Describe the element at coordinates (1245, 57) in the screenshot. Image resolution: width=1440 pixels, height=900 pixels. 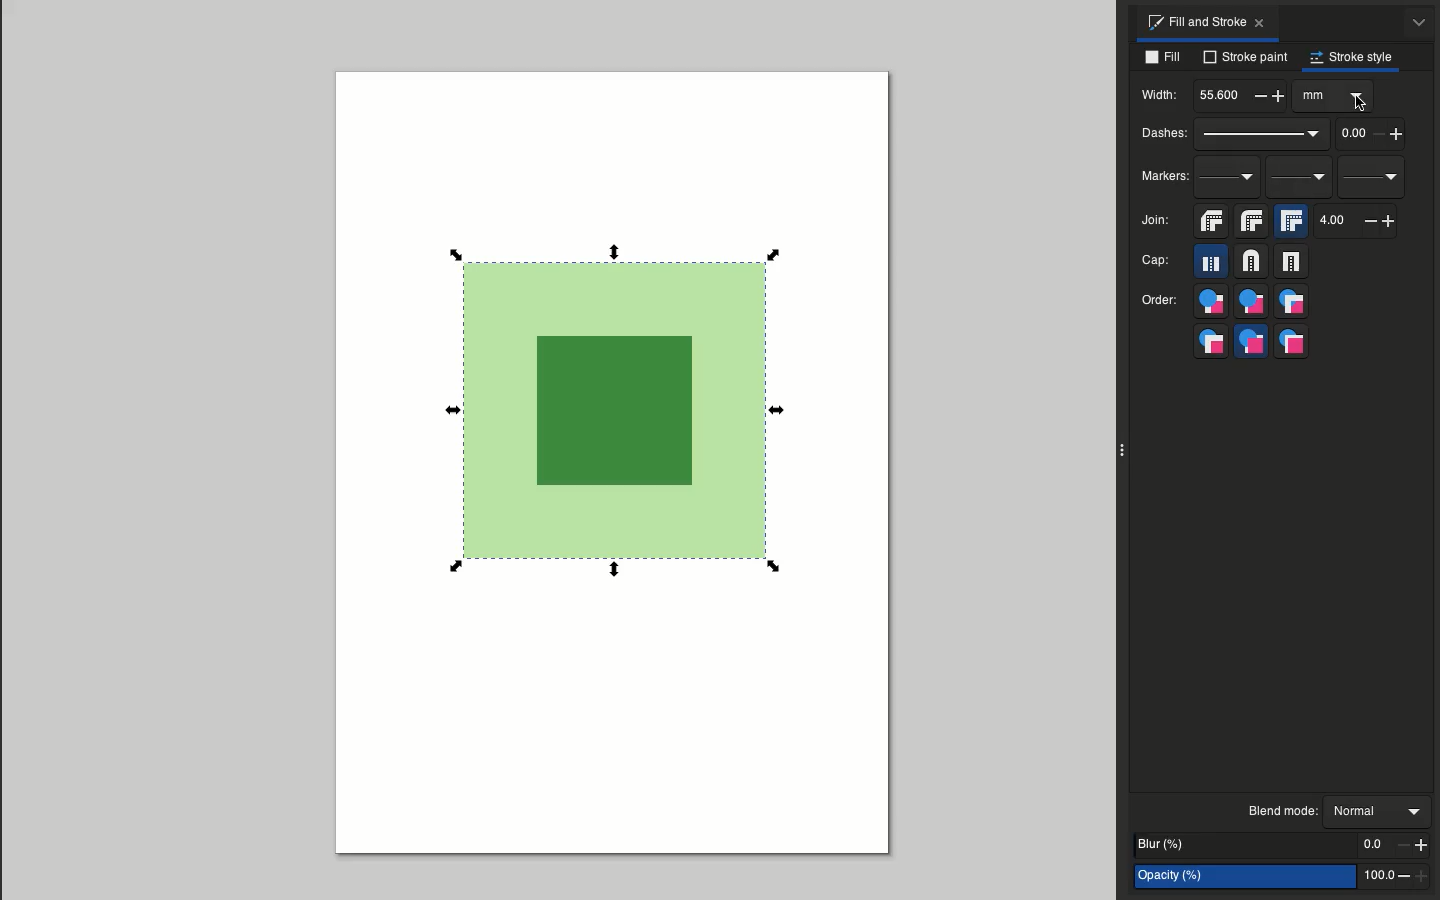
I see `Stroke paint` at that location.